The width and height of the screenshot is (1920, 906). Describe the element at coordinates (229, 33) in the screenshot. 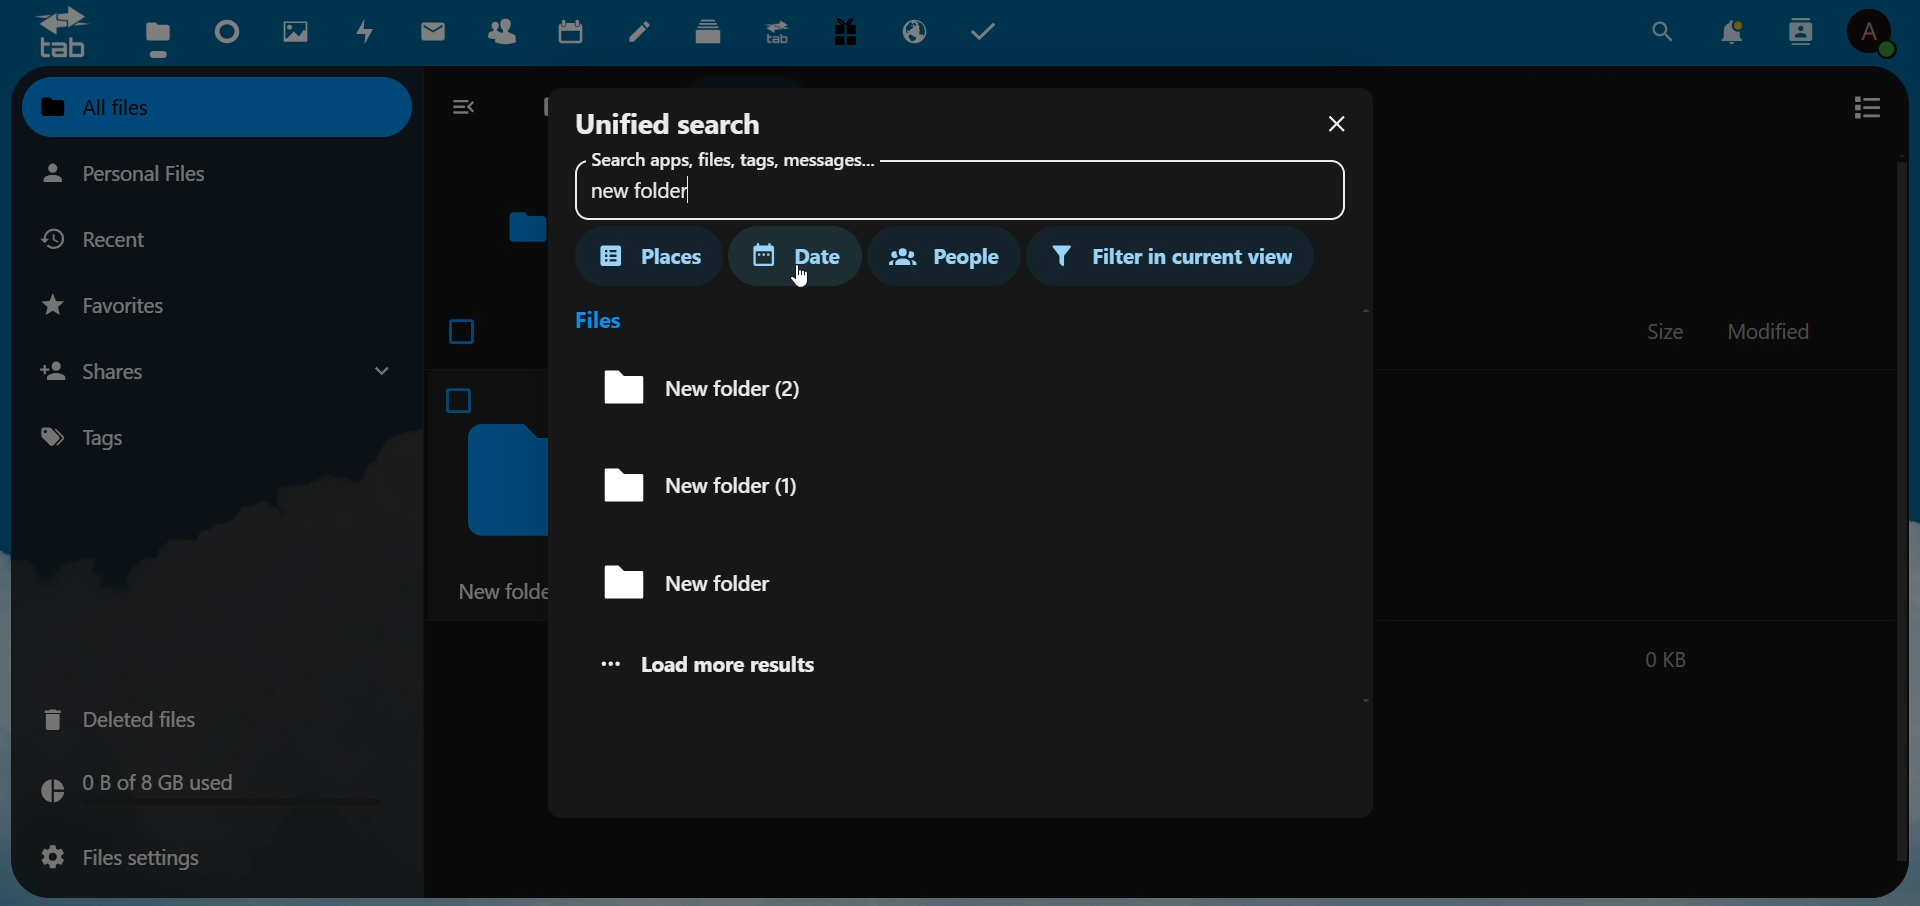

I see `dashboard` at that location.